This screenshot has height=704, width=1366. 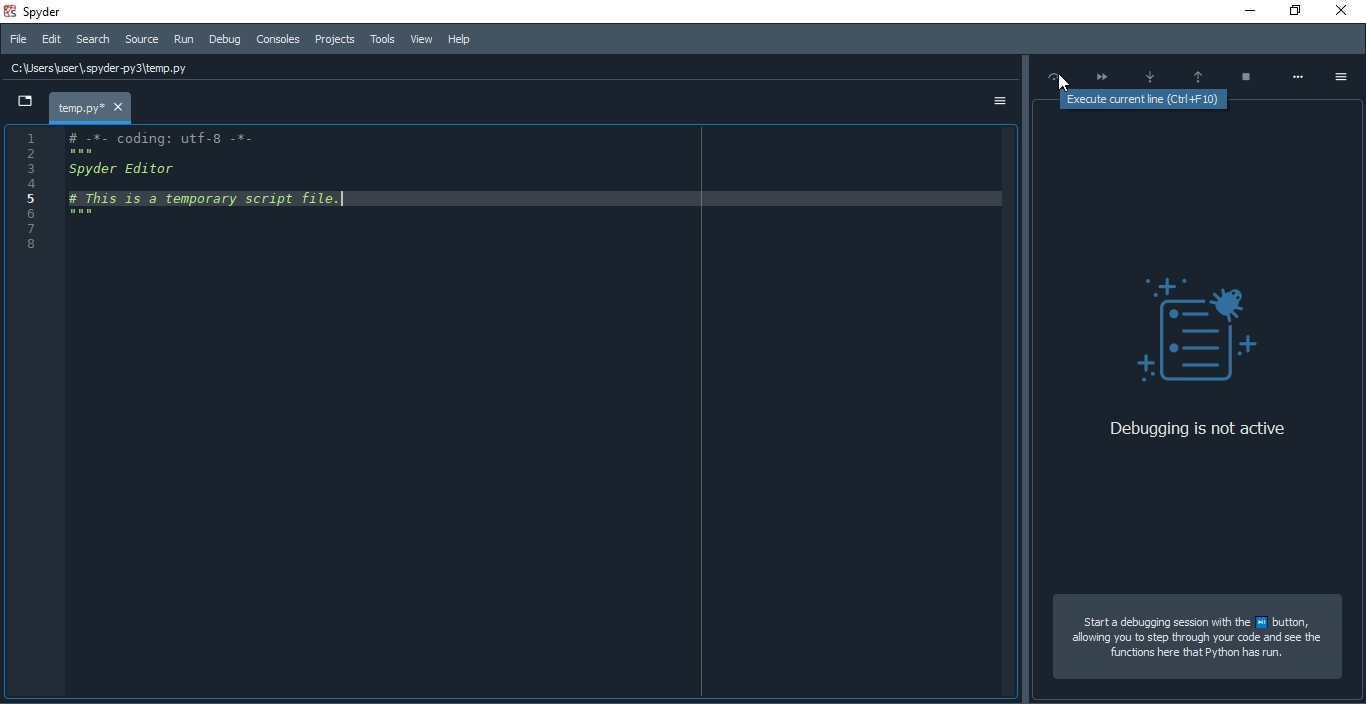 I want to click on Execute current line, so click(x=1056, y=77).